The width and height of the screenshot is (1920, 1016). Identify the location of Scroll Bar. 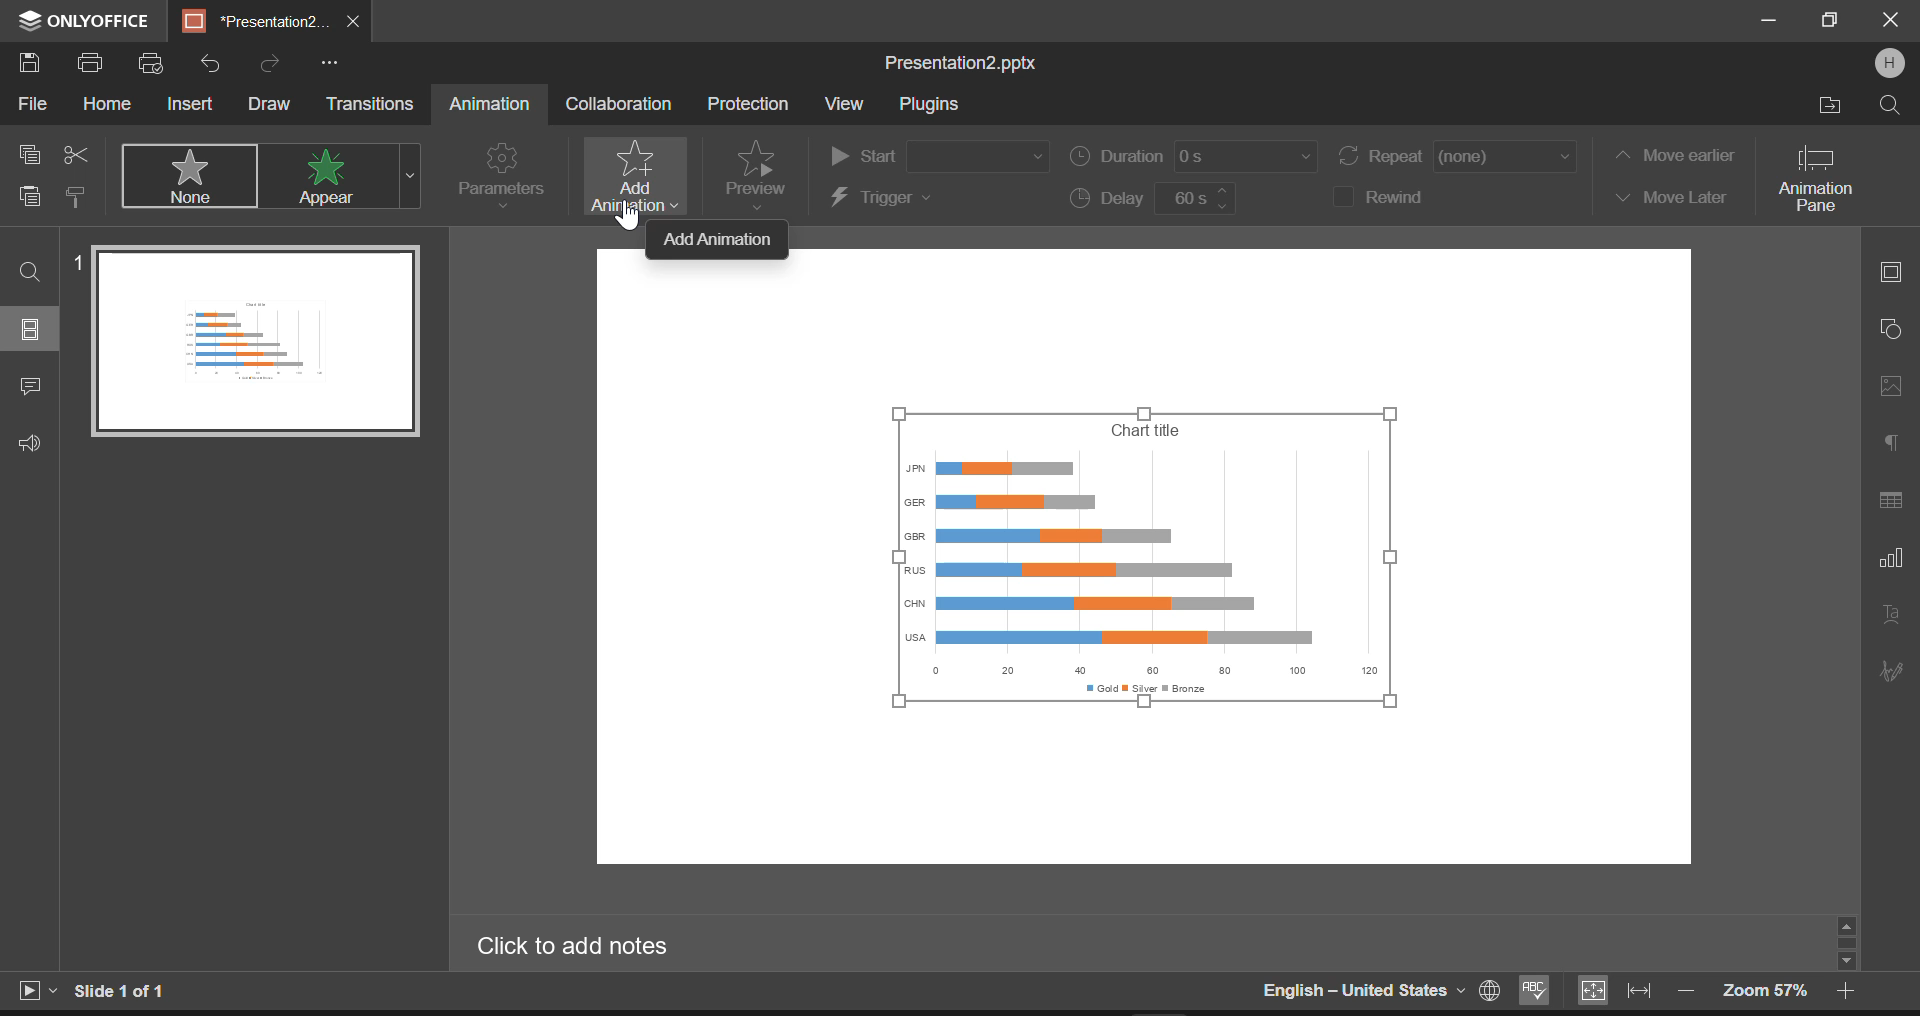
(1848, 942).